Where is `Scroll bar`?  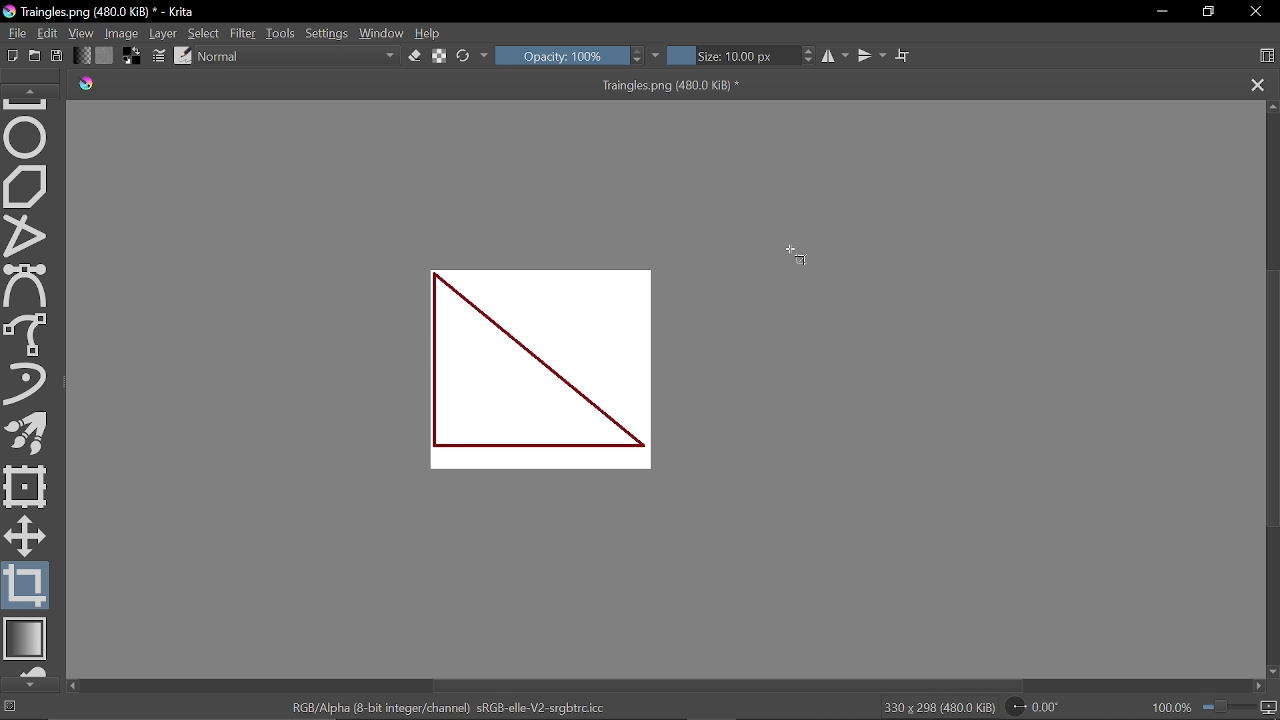 Scroll bar is located at coordinates (1271, 401).